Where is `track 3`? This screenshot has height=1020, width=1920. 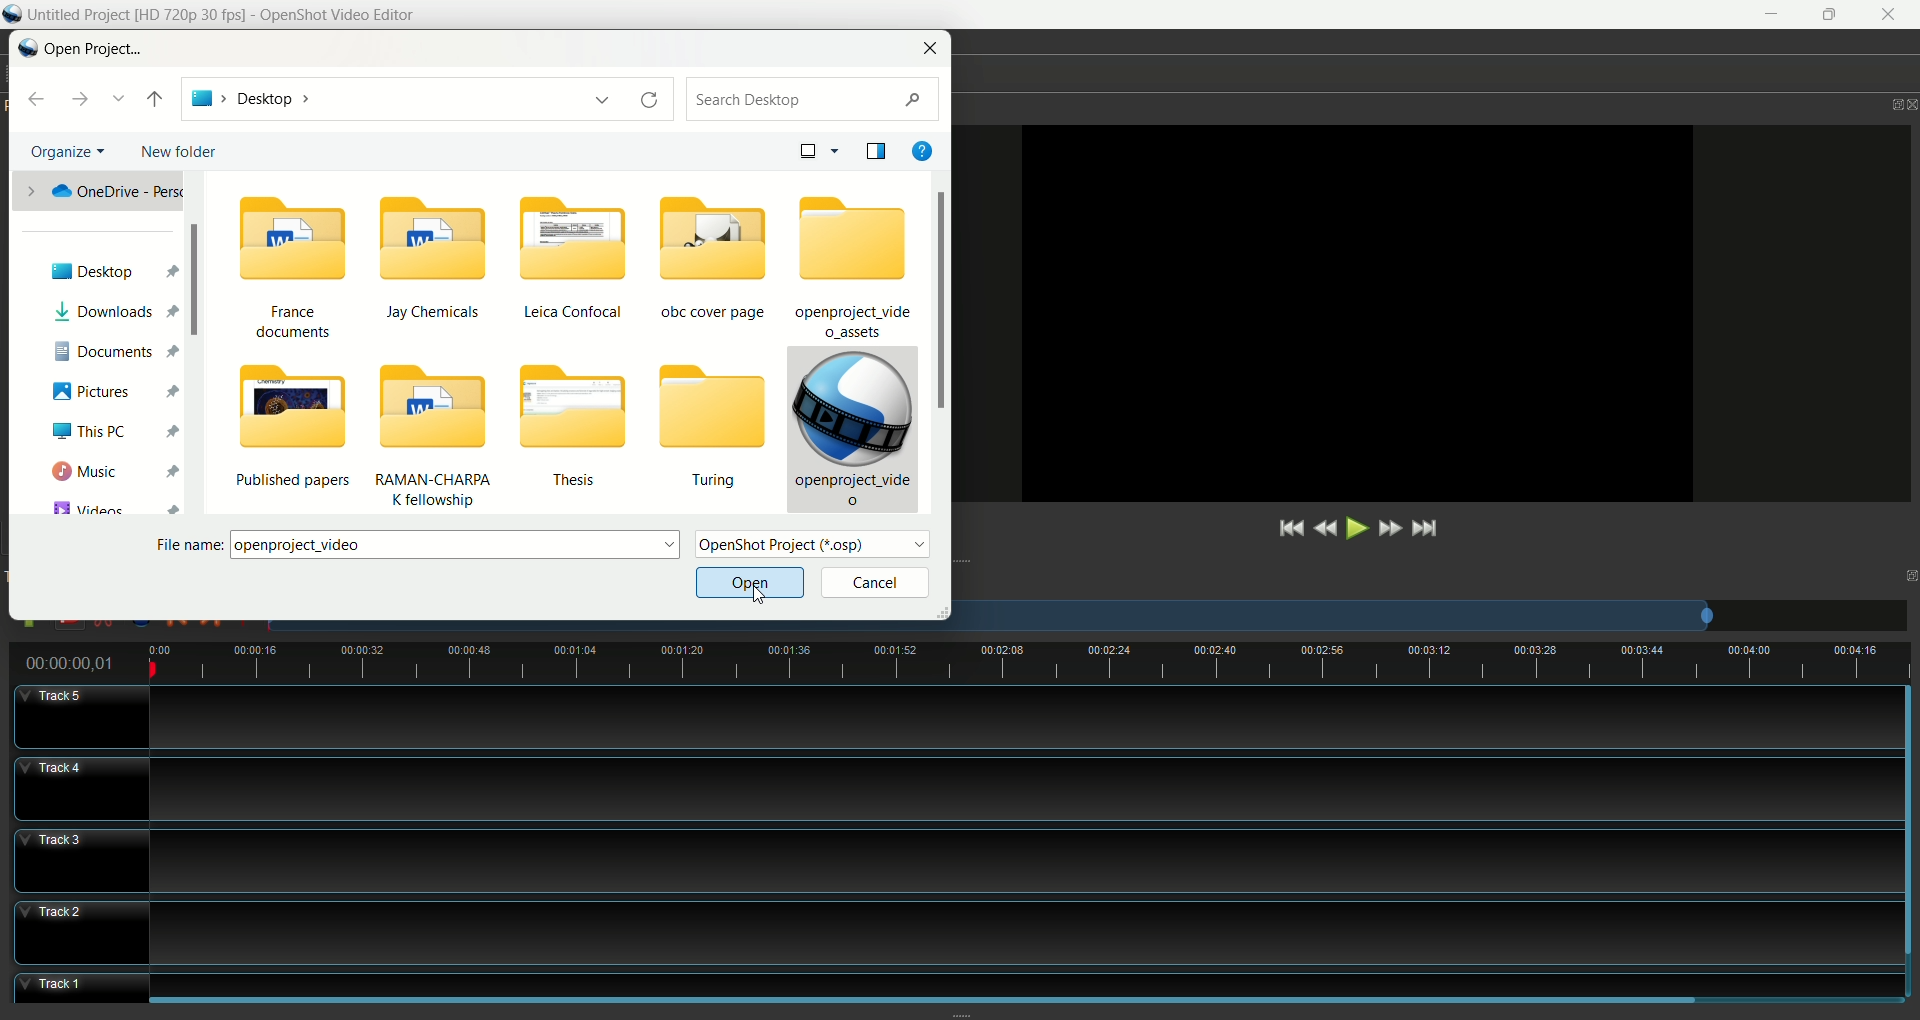 track 3 is located at coordinates (933, 860).